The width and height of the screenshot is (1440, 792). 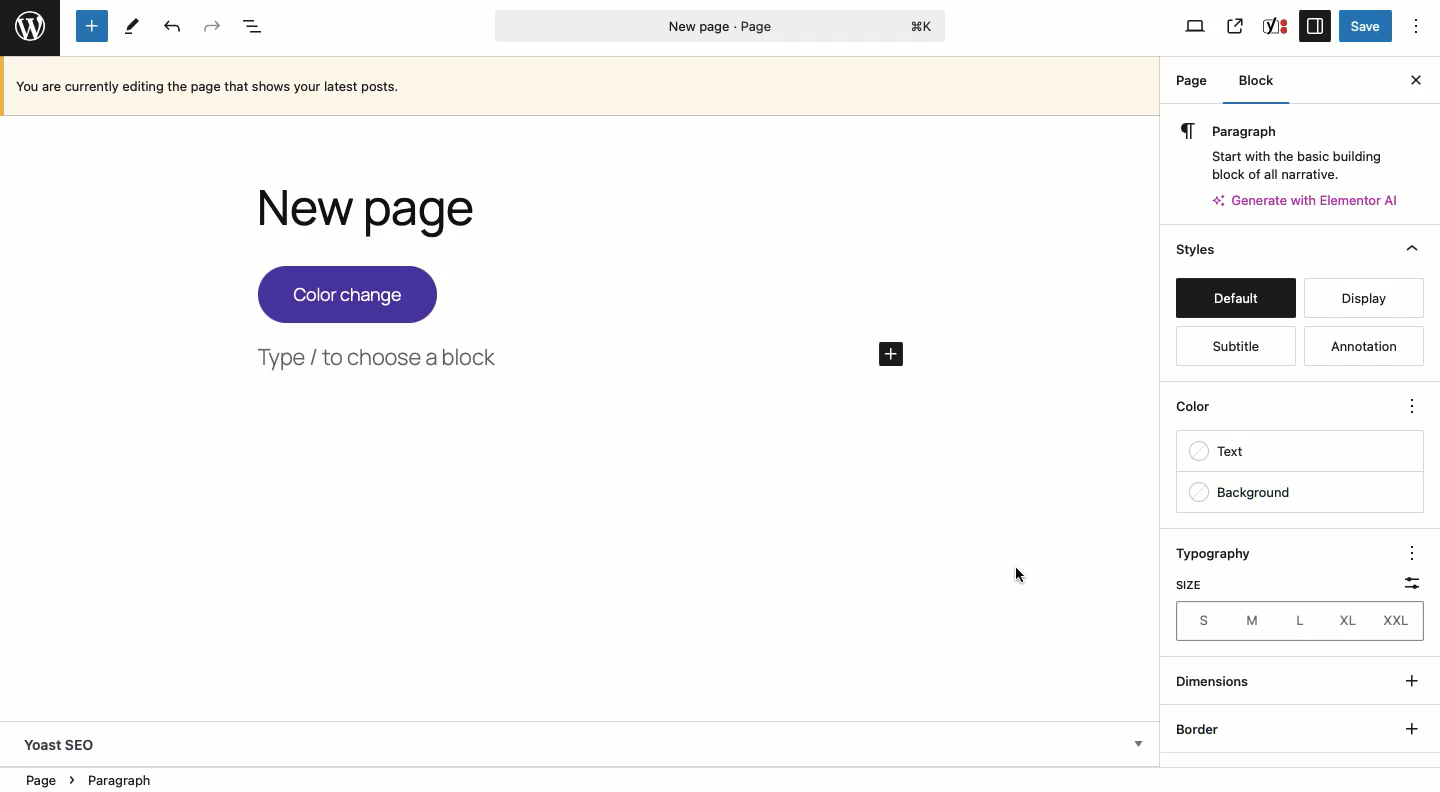 What do you see at coordinates (1408, 586) in the screenshot?
I see `Filter` at bounding box center [1408, 586].